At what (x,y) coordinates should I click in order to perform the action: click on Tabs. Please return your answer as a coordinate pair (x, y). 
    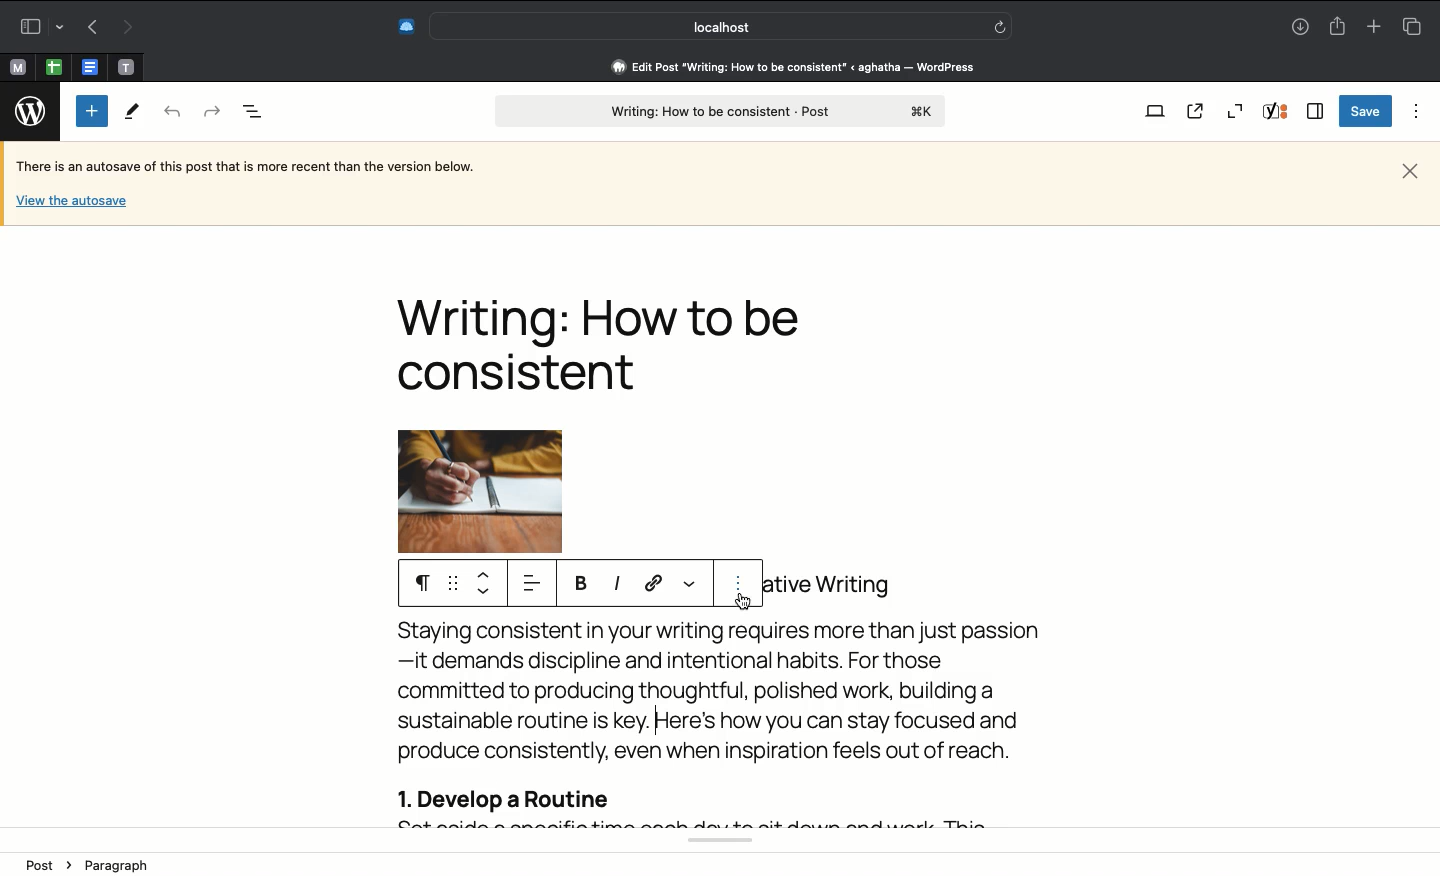
    Looking at the image, I should click on (1411, 26).